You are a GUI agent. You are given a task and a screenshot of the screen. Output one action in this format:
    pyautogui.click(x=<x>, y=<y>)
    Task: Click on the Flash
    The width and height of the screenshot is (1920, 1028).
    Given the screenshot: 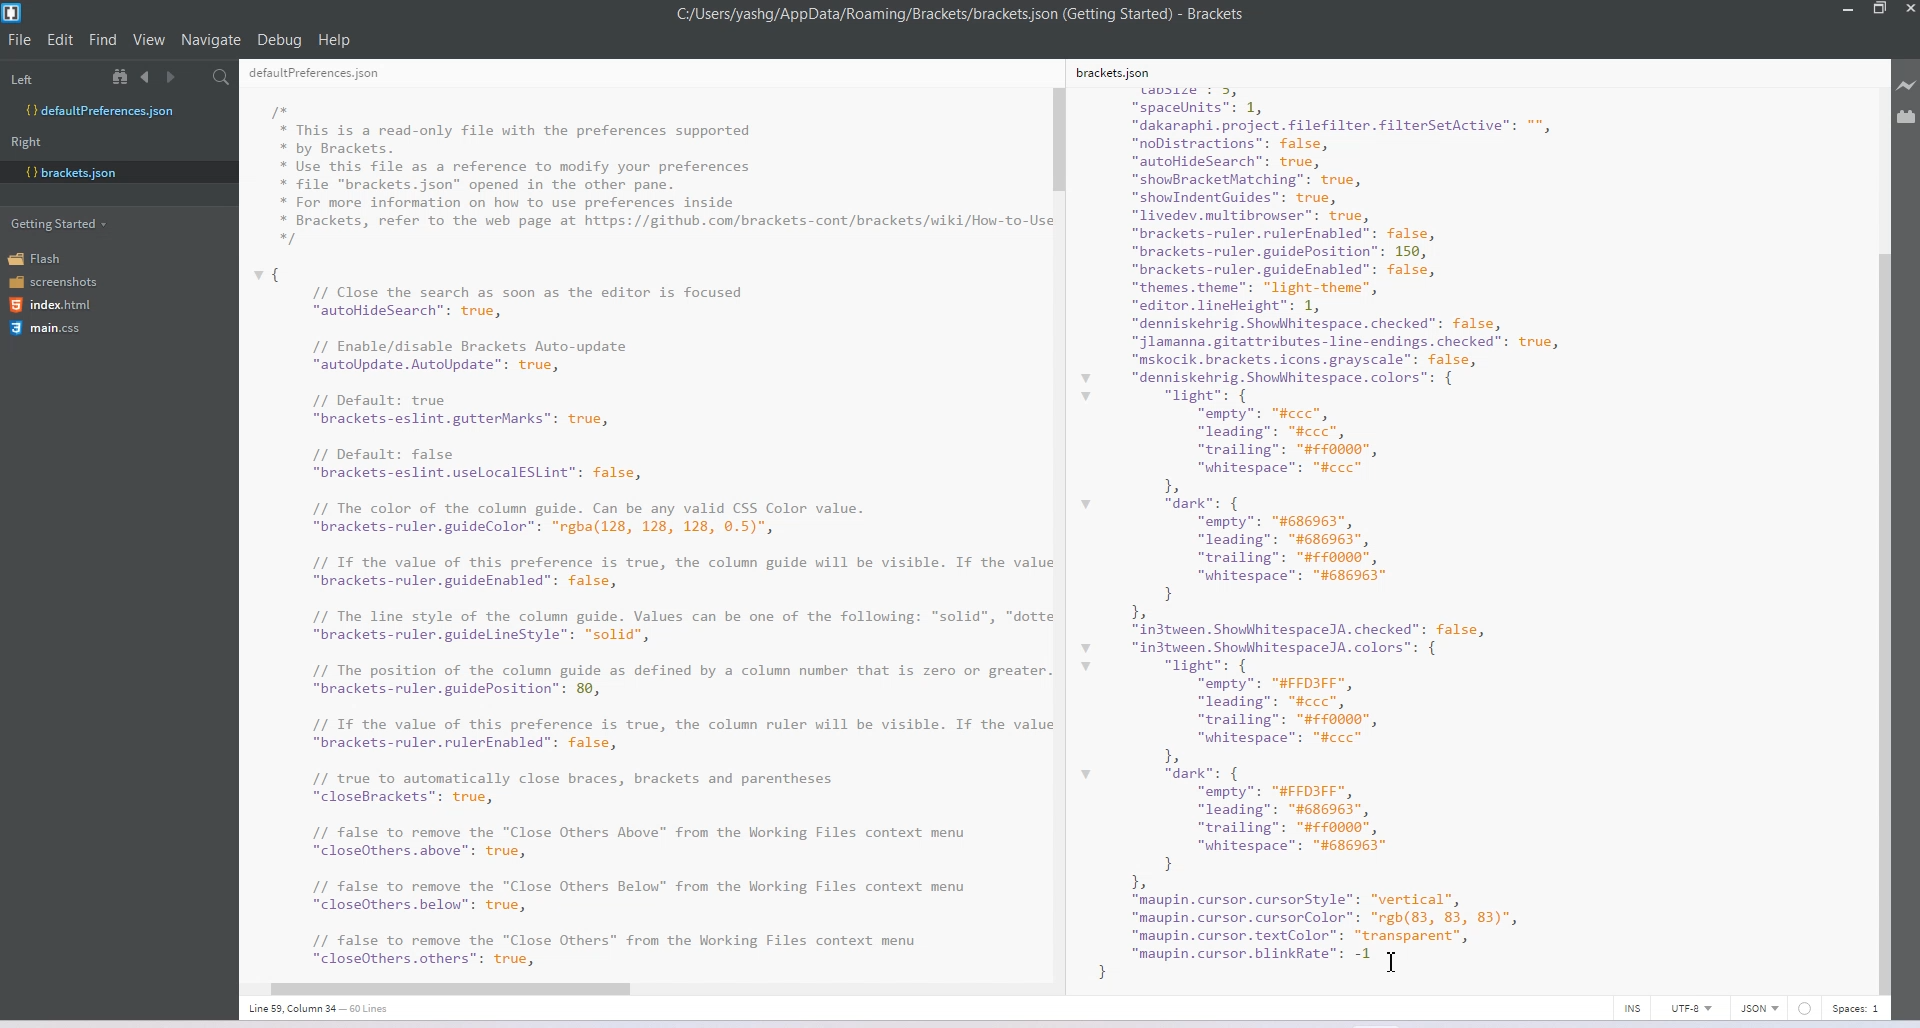 What is the action you would take?
    pyautogui.click(x=42, y=258)
    